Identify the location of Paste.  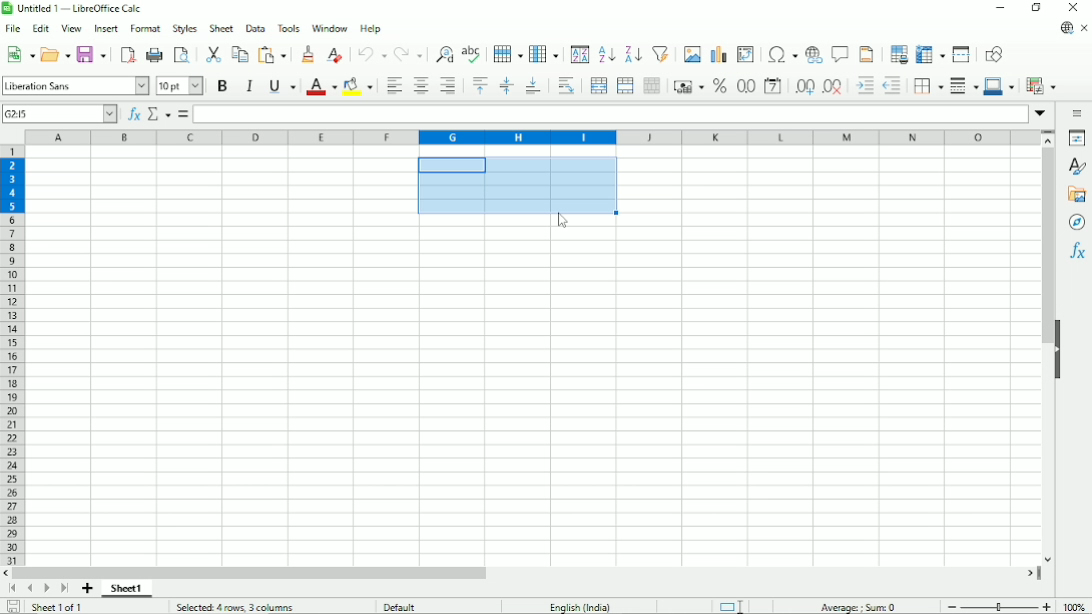
(273, 54).